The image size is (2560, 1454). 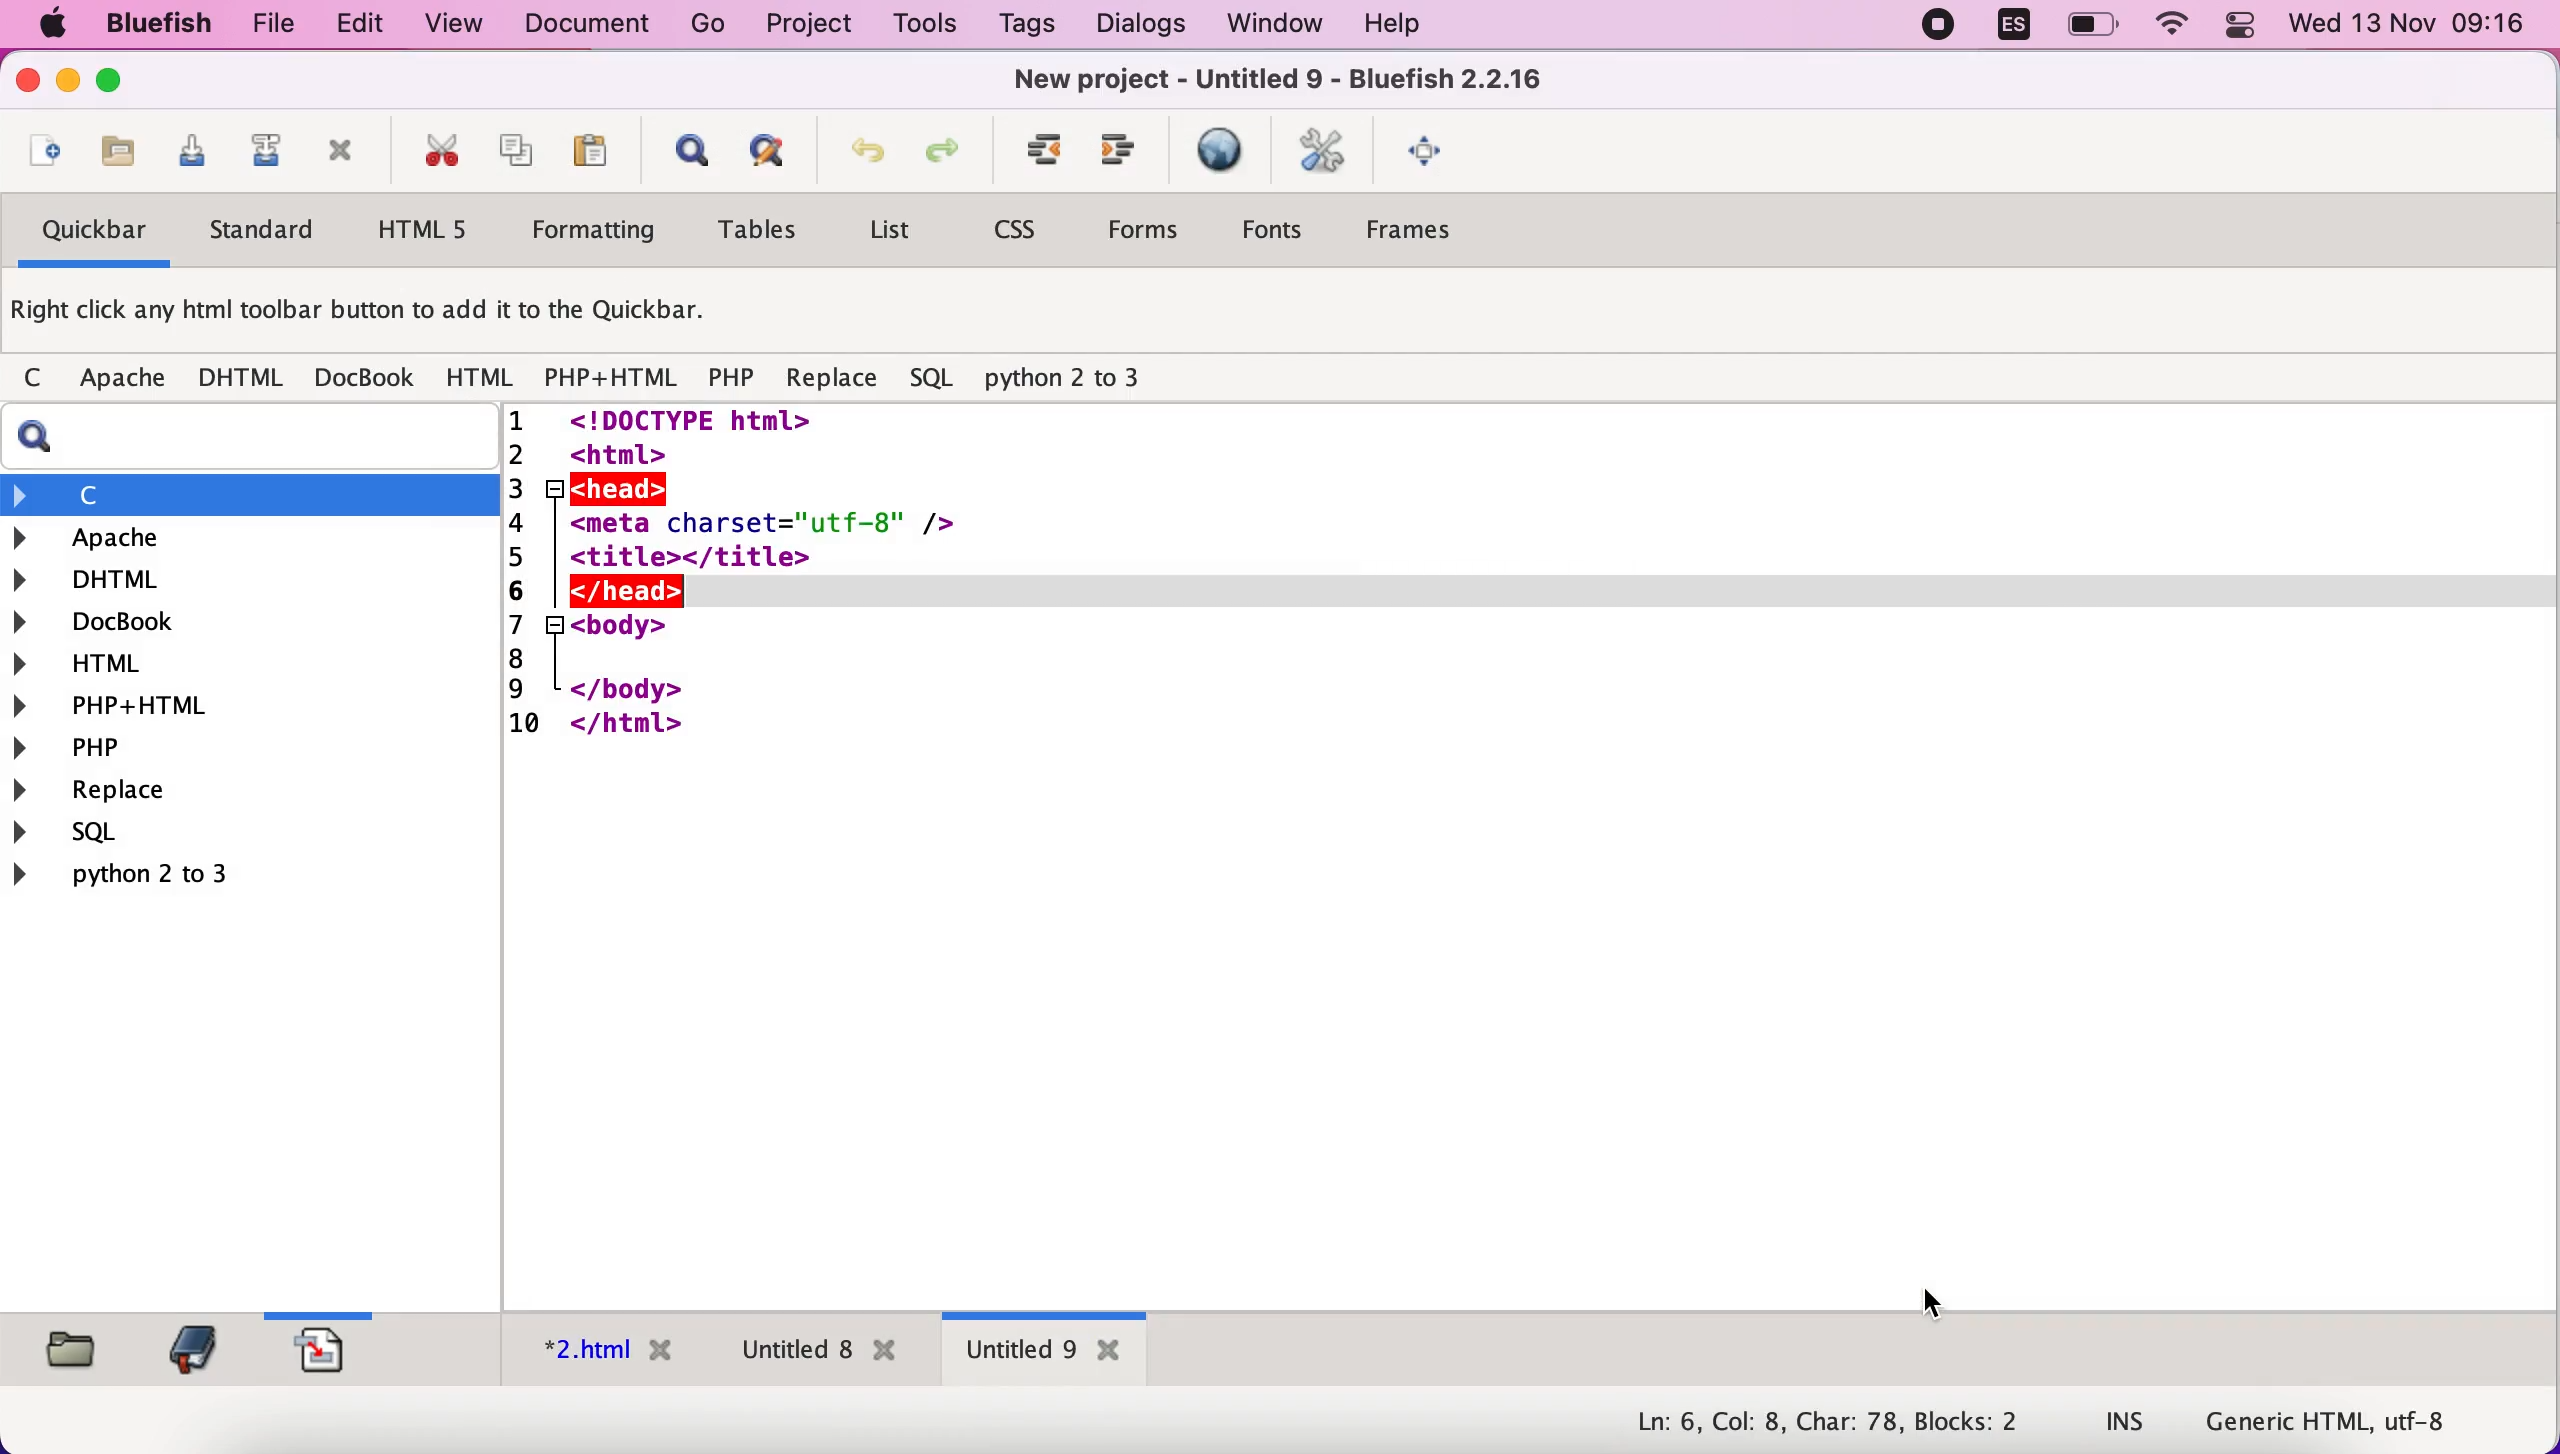 I want to click on filebrowser, so click(x=64, y=1347).